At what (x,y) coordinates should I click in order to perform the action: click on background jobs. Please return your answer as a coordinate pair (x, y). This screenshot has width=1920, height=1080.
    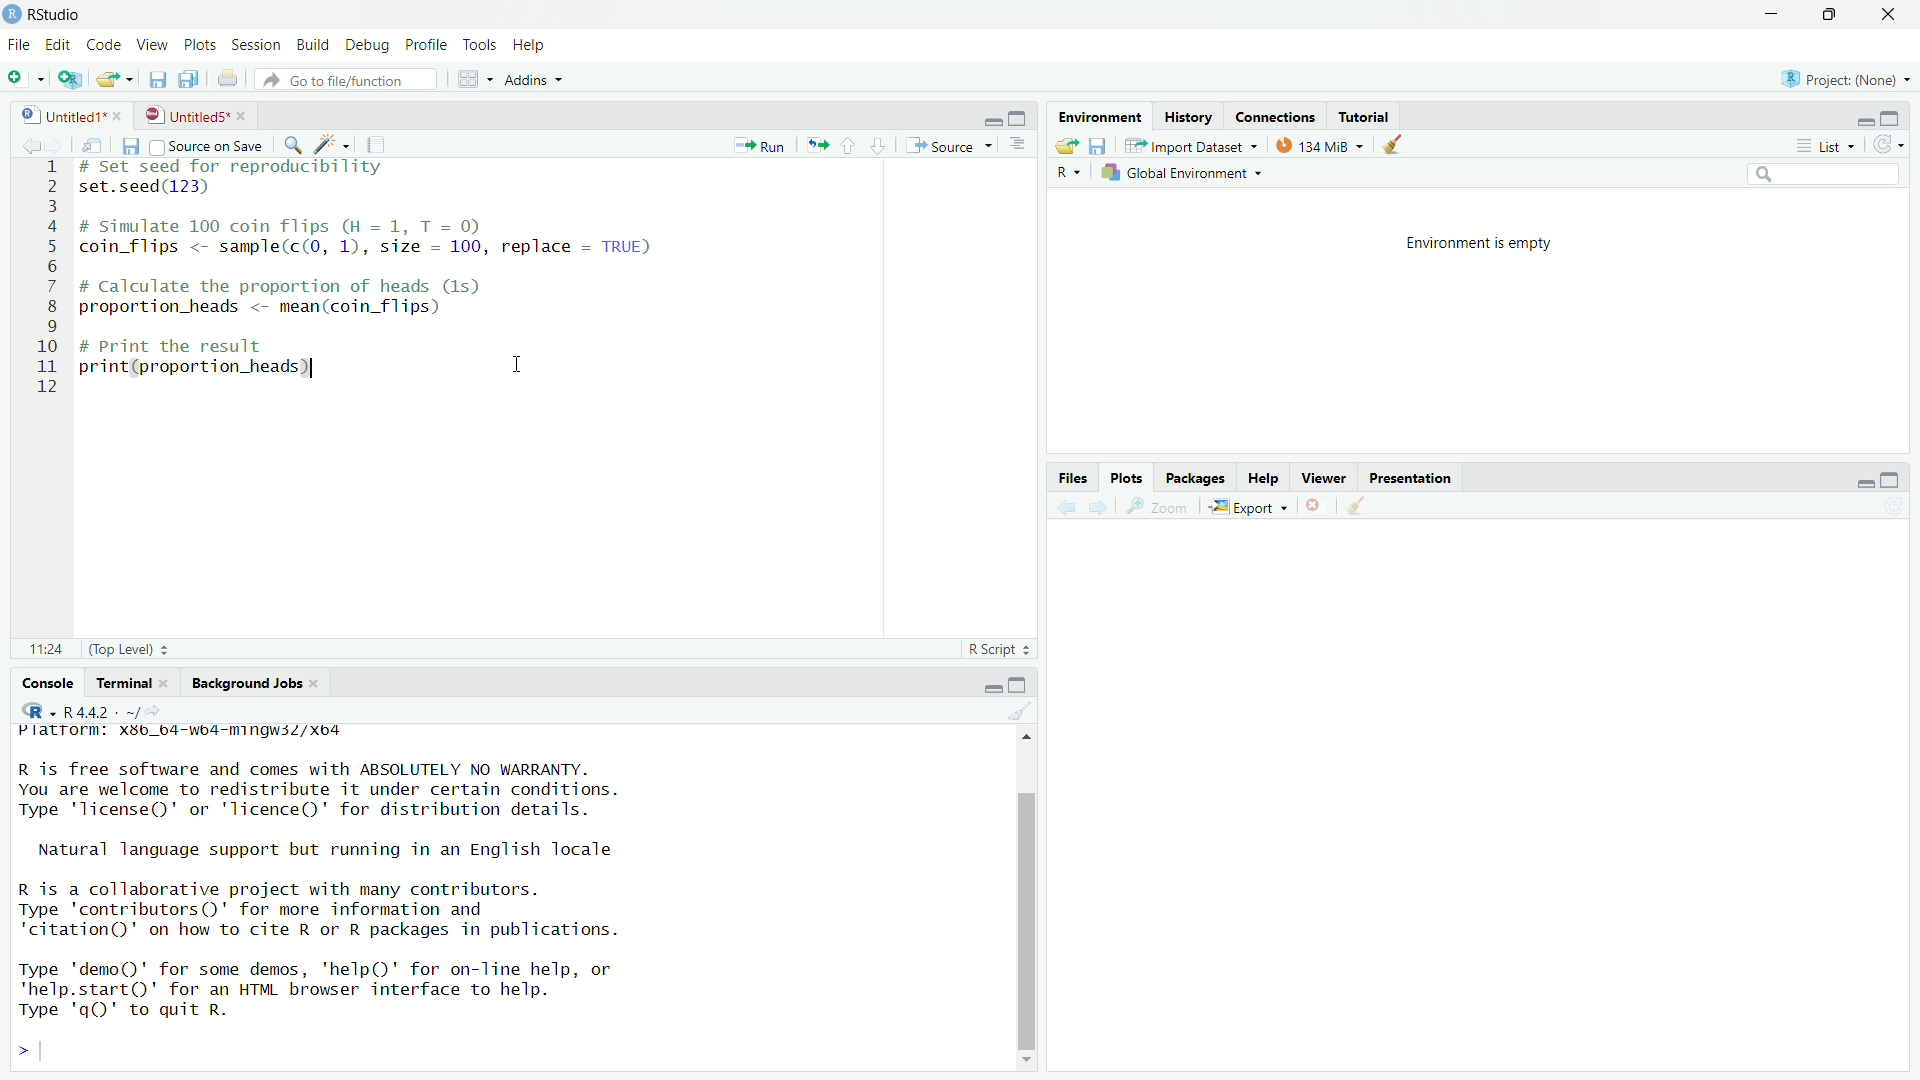
    Looking at the image, I should click on (246, 684).